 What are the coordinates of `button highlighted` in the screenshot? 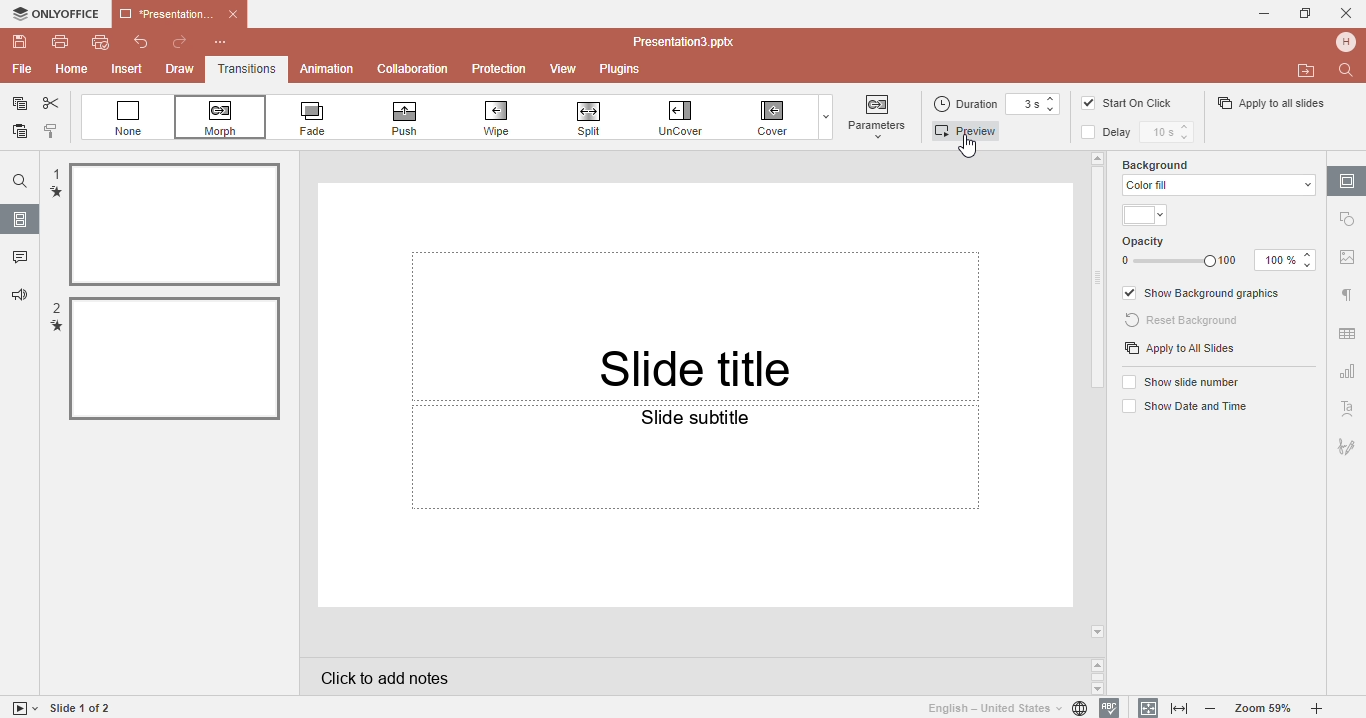 It's located at (878, 116).